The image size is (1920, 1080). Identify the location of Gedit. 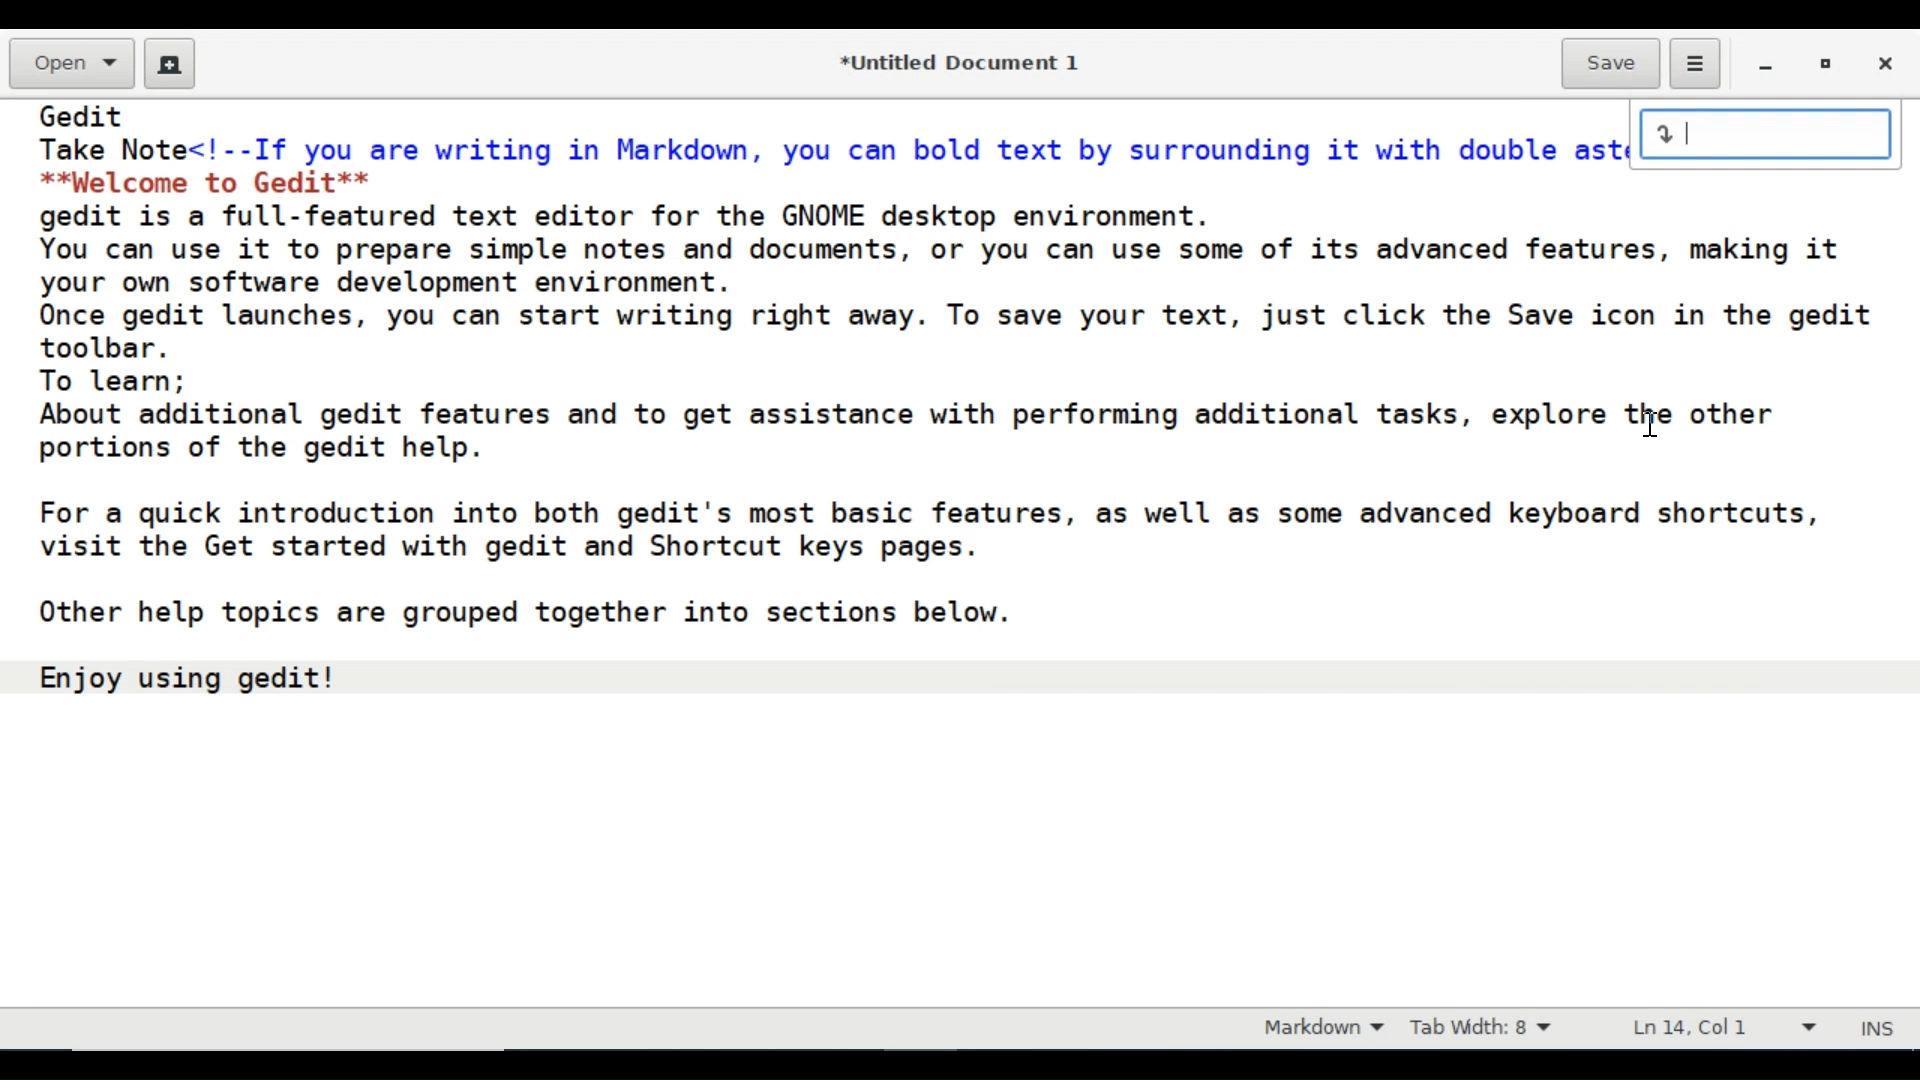
(84, 115).